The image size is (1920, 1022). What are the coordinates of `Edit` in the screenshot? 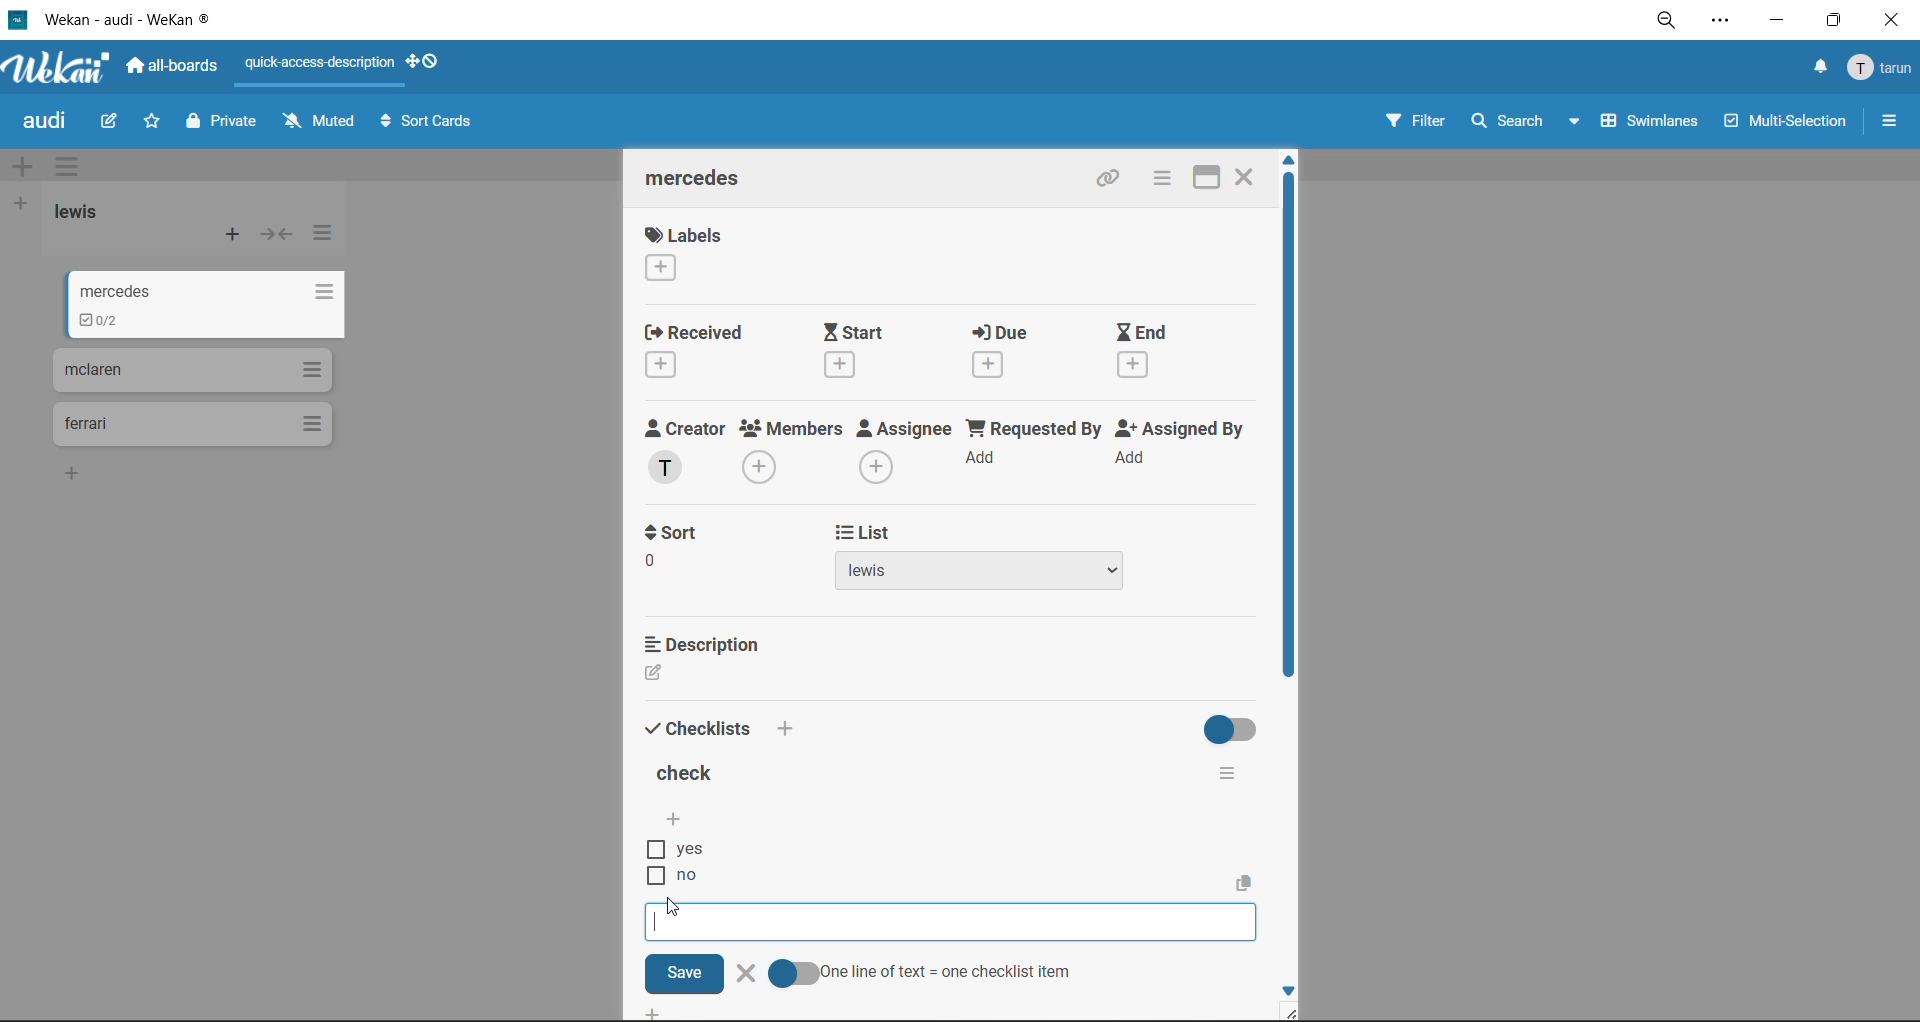 It's located at (653, 673).